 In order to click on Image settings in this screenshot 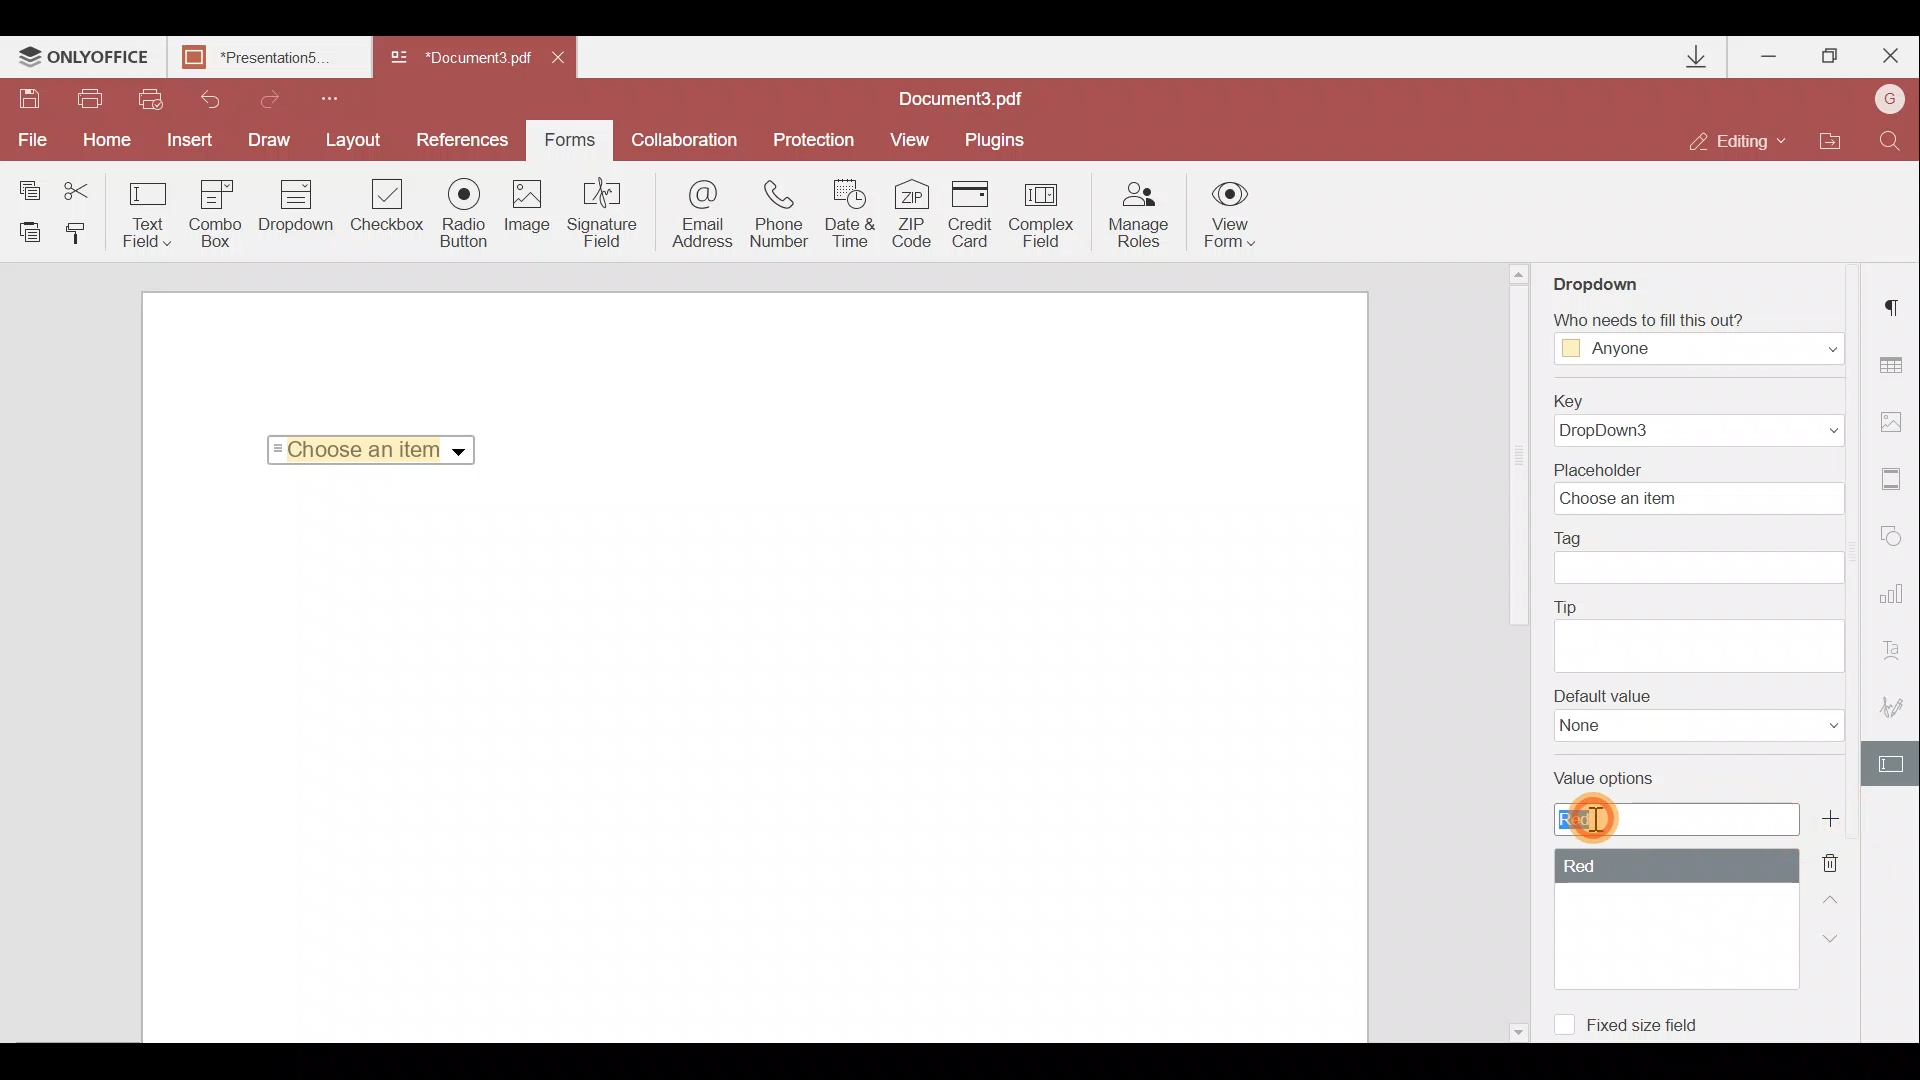, I will do `click(1897, 421)`.